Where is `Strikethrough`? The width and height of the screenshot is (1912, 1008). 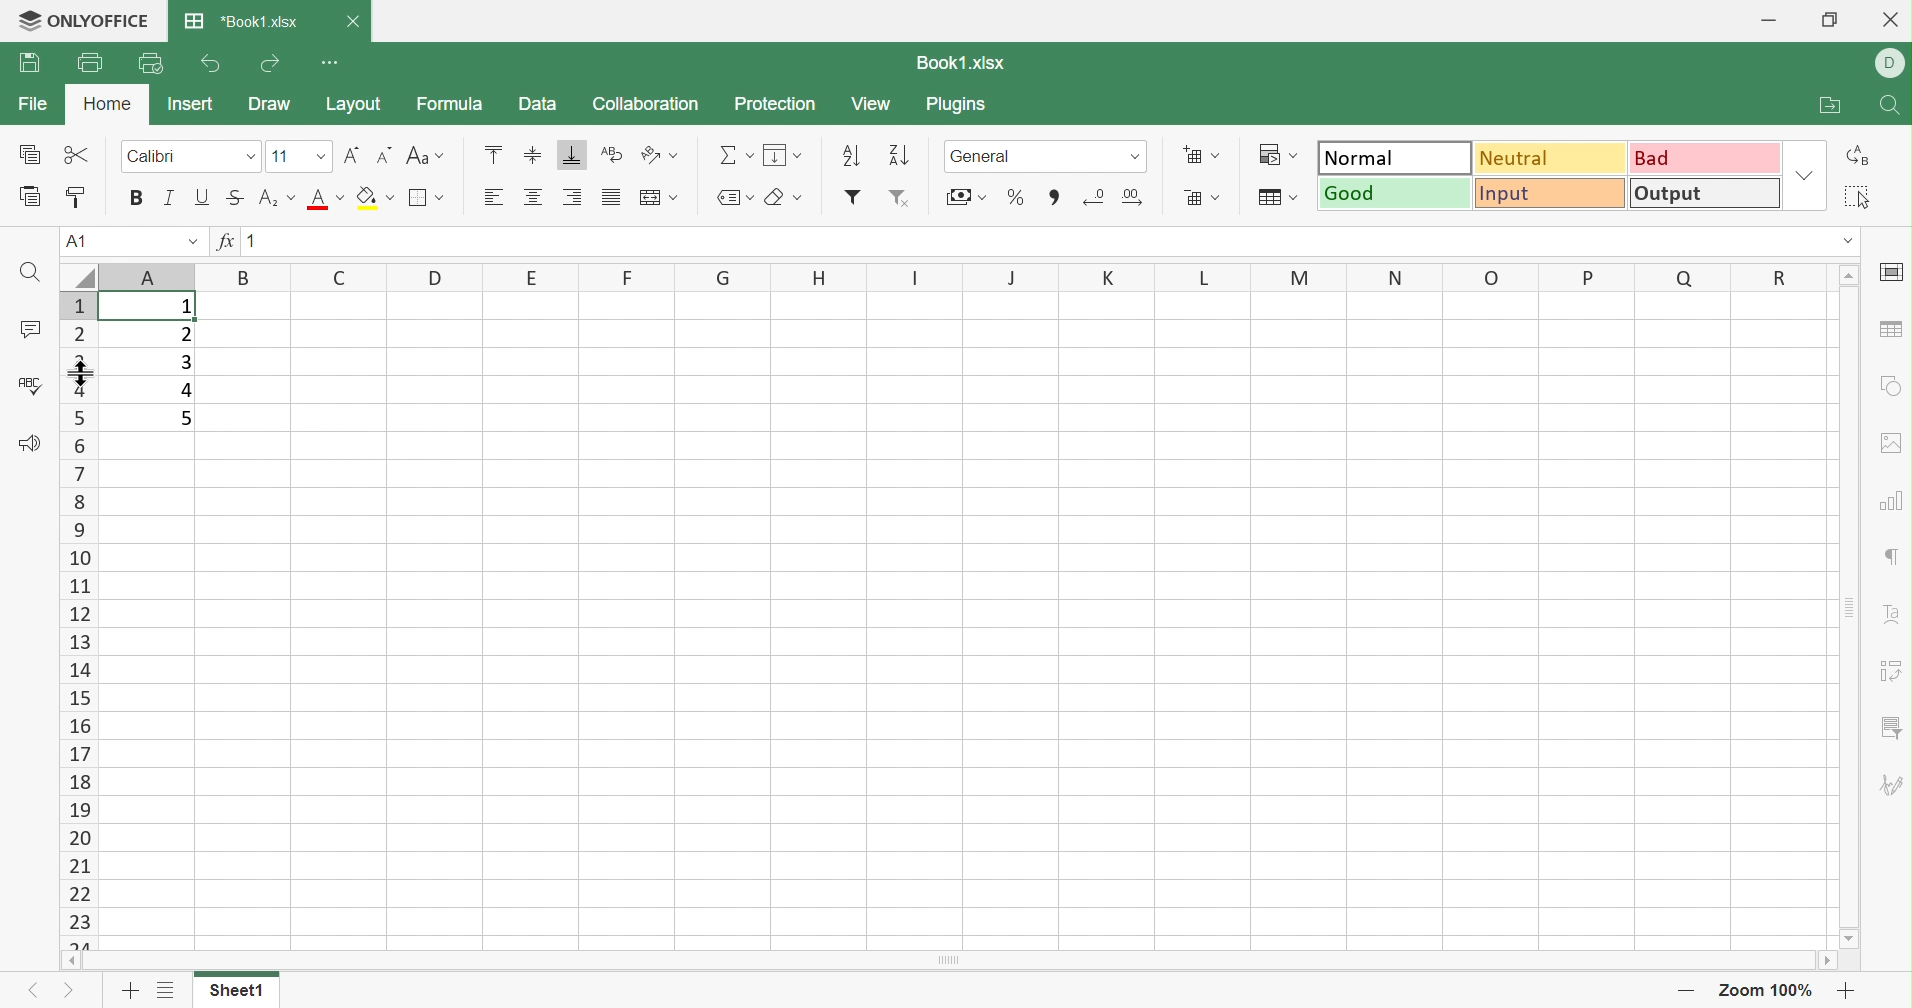
Strikethrough is located at coordinates (233, 196).